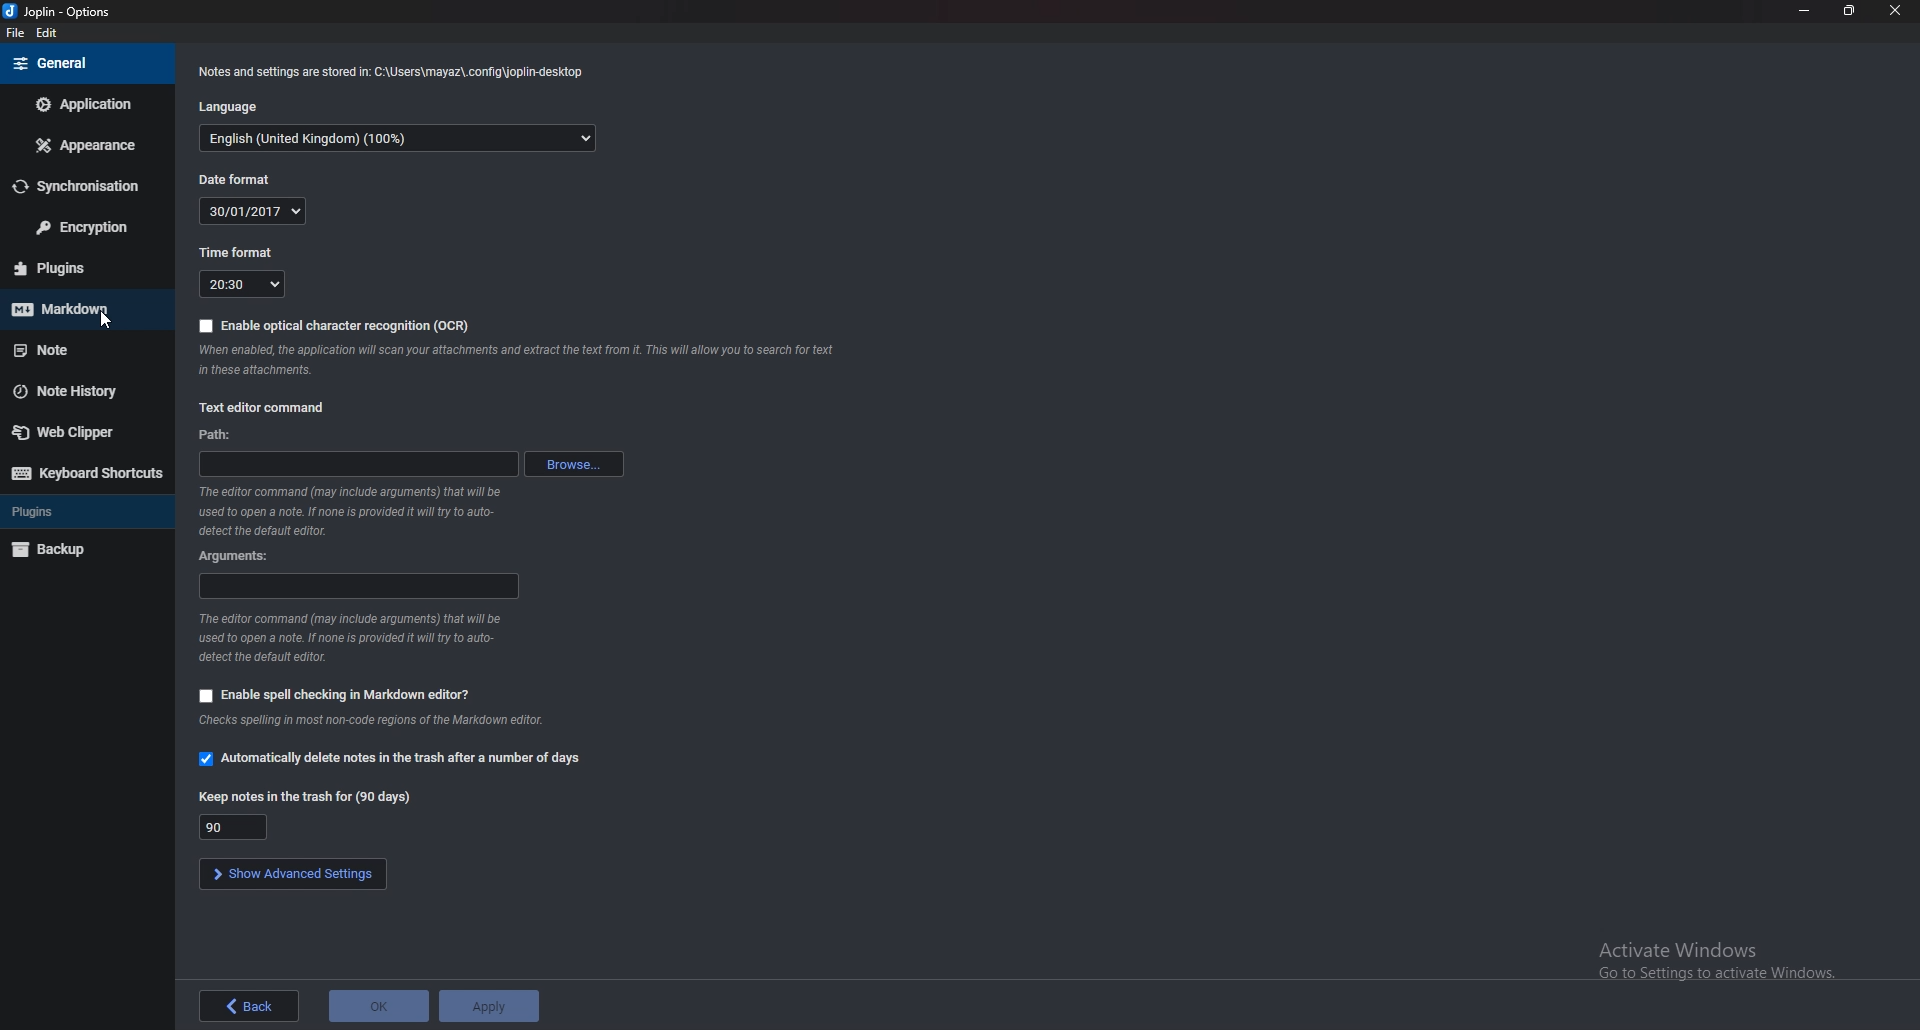  What do you see at coordinates (371, 721) in the screenshot?
I see `check spellings in most non-code regions of the markdown editor.` at bounding box center [371, 721].